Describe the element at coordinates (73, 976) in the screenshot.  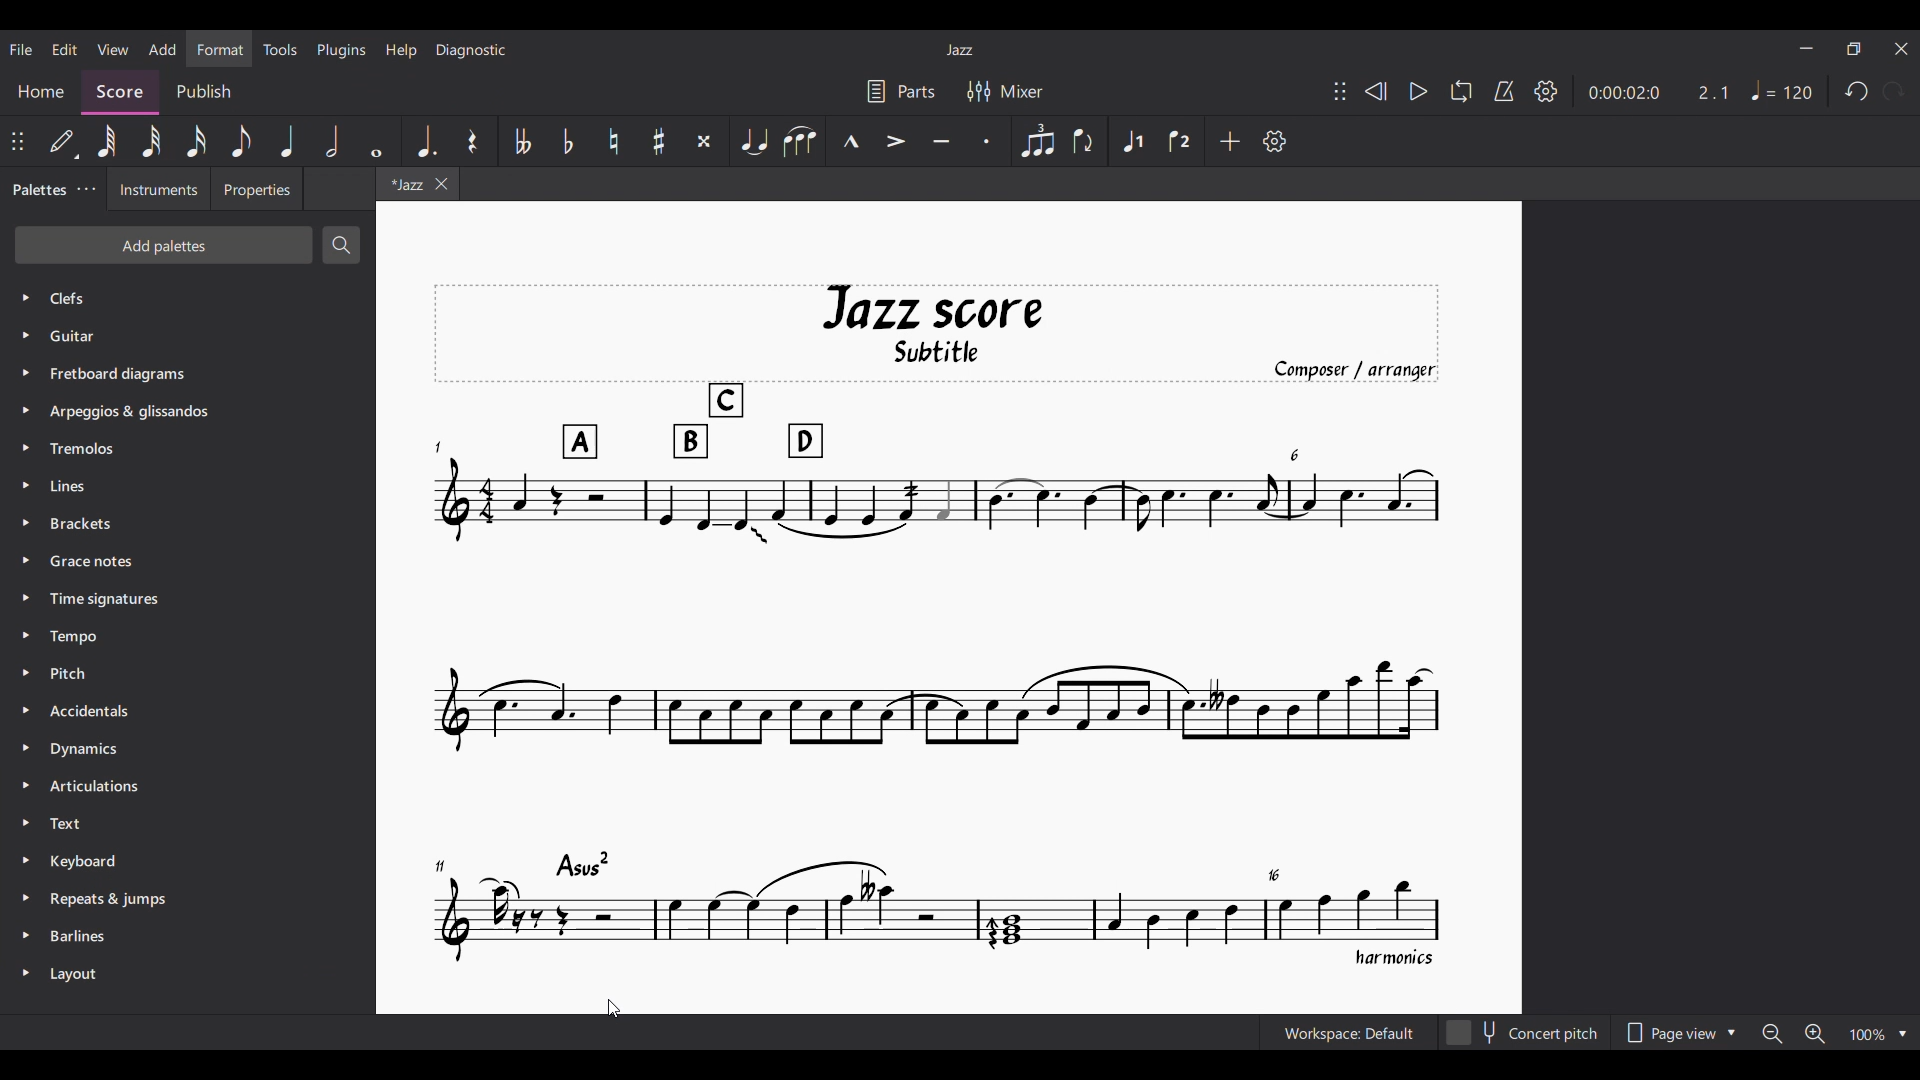
I see `Layout` at that location.